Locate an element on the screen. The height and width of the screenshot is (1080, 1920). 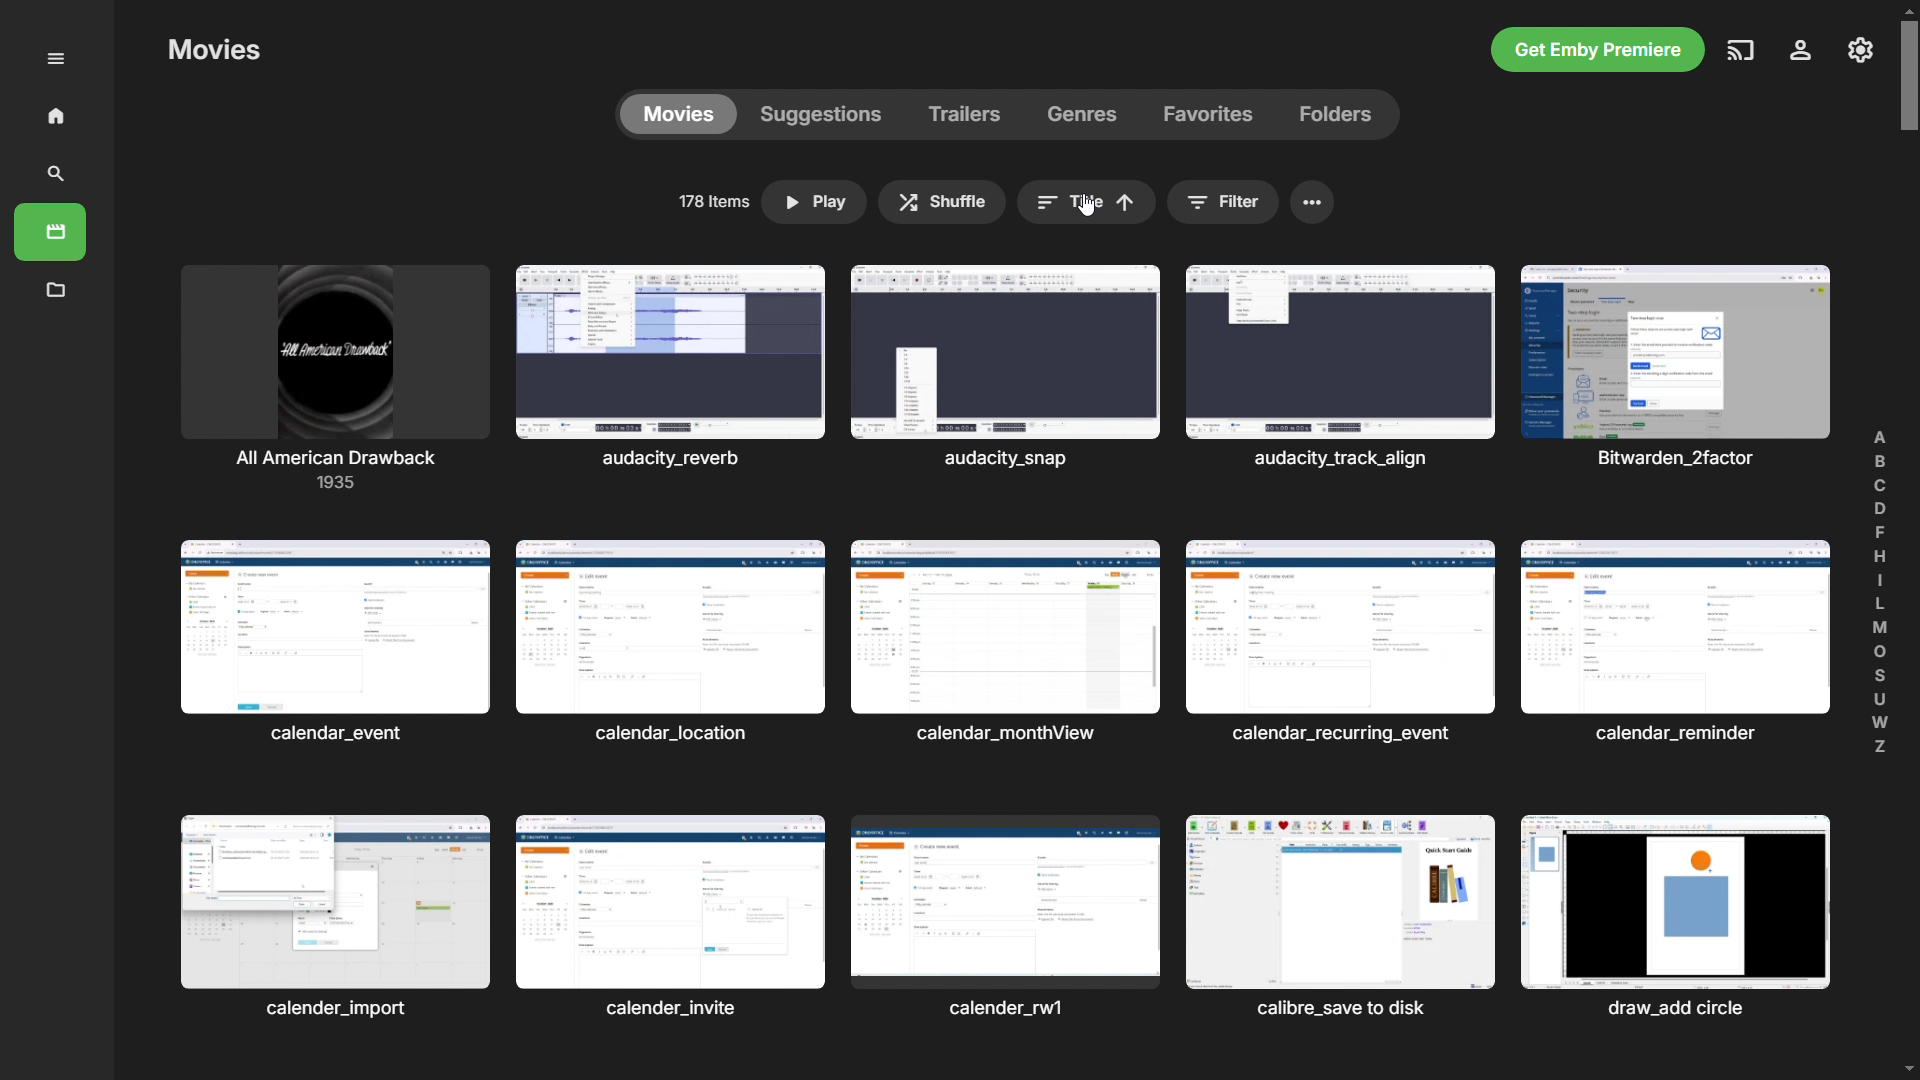
settings is located at coordinates (1860, 49).